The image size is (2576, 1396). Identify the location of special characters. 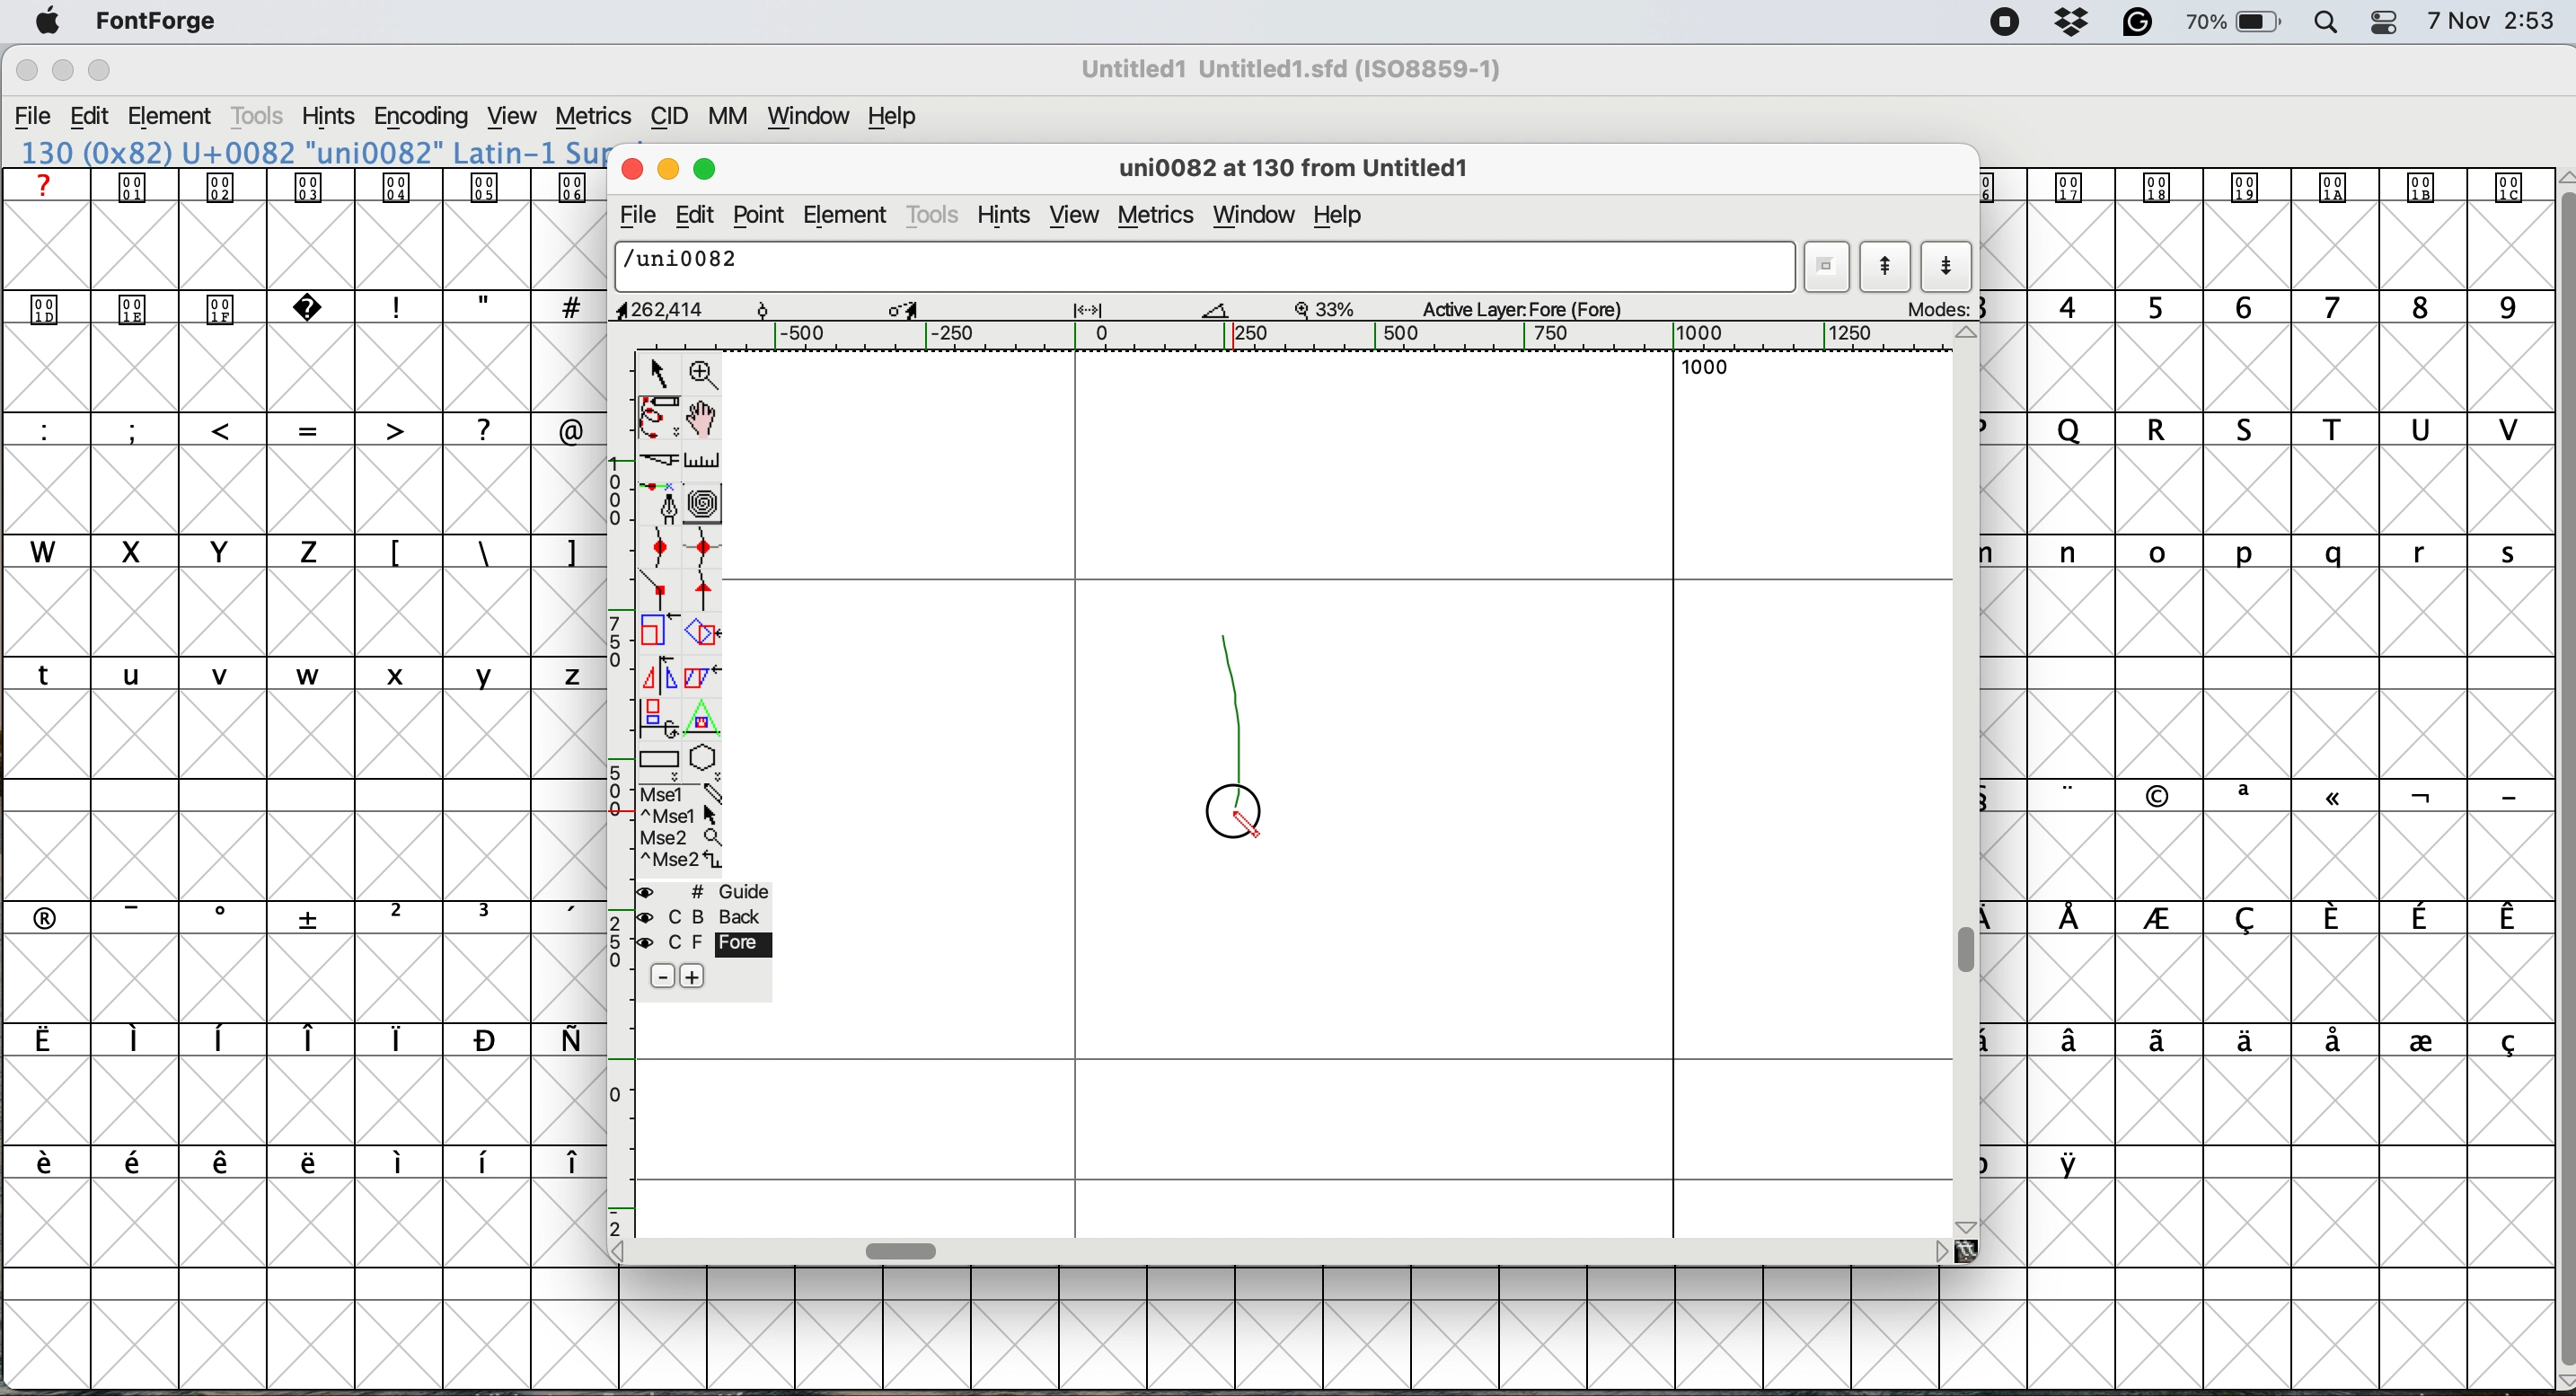
(2252, 794).